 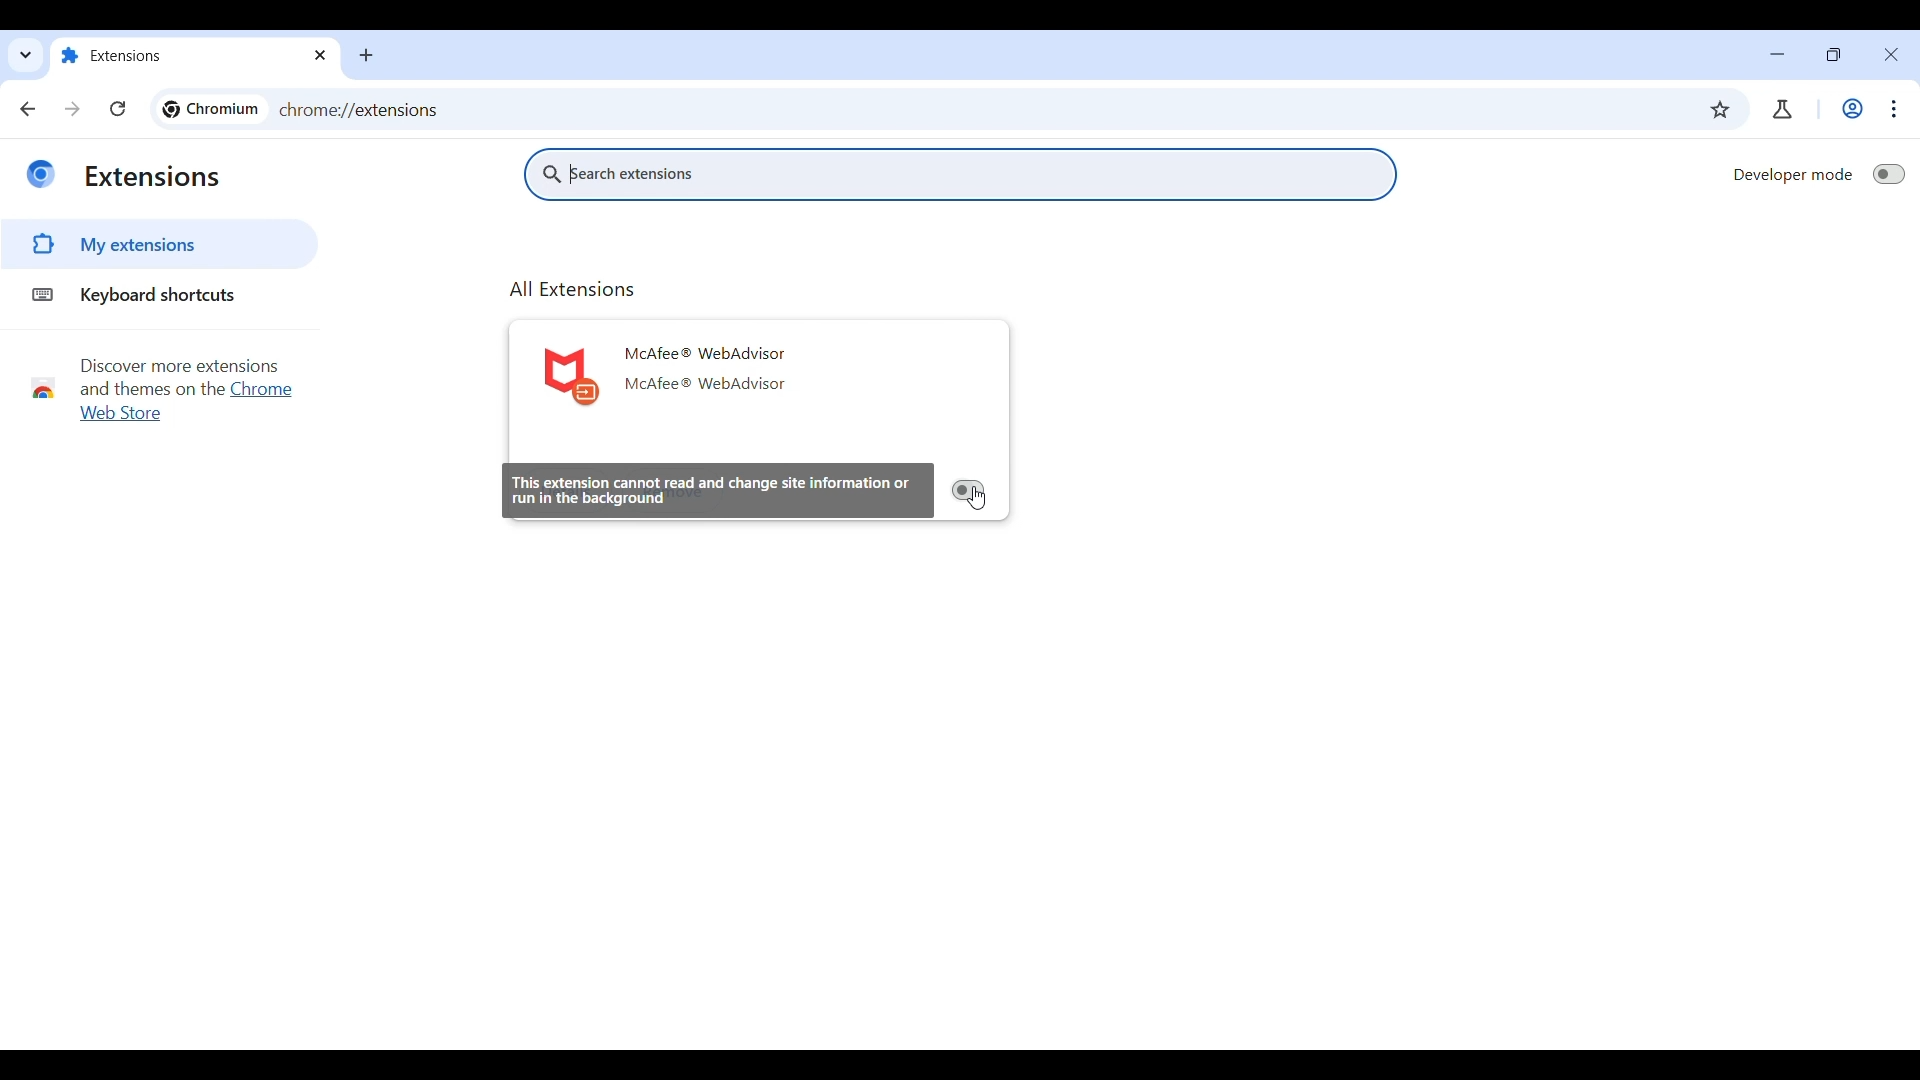 What do you see at coordinates (126, 413) in the screenshot?
I see `web store` at bounding box center [126, 413].